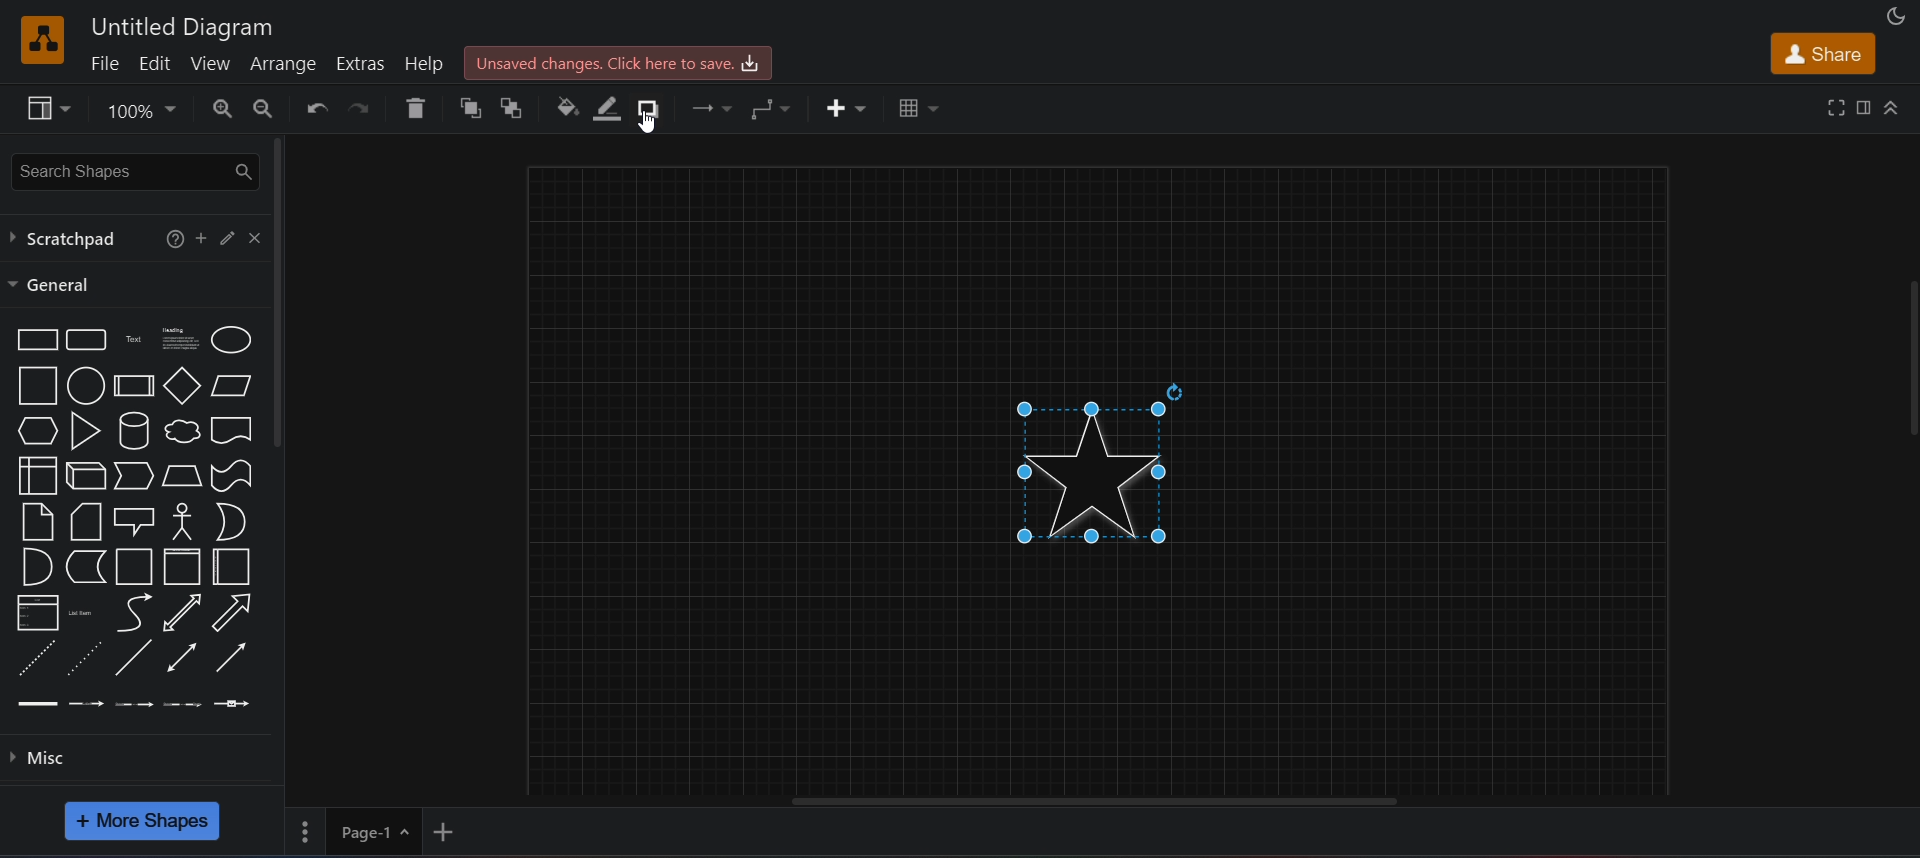 This screenshot has width=1920, height=858. I want to click on parallelogram, so click(232, 388).